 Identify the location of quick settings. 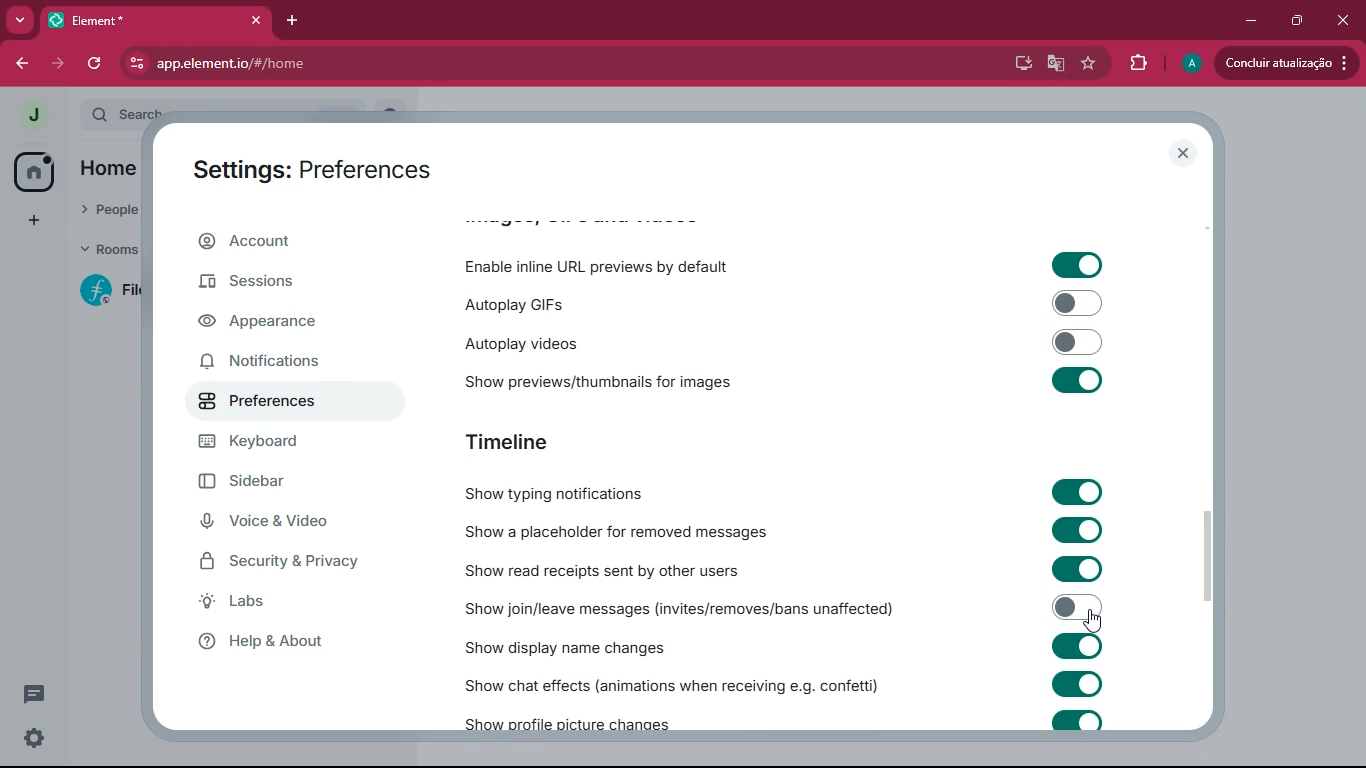
(34, 737).